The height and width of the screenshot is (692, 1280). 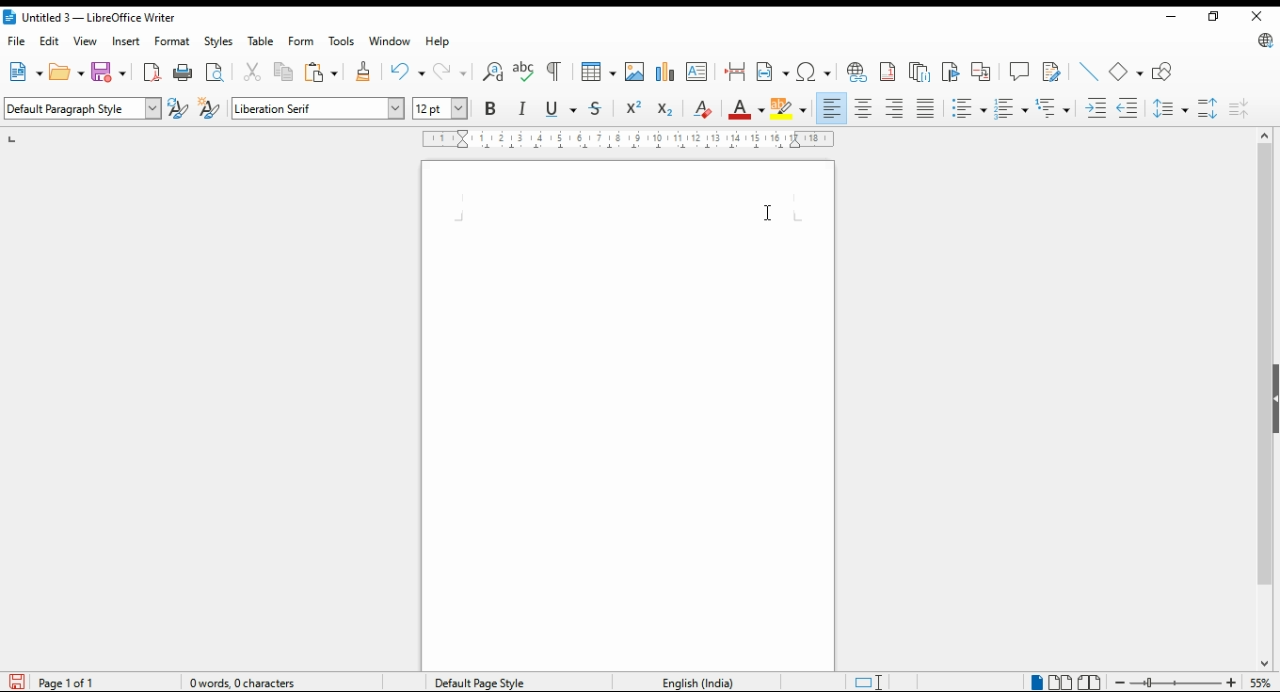 What do you see at coordinates (184, 72) in the screenshot?
I see `print` at bounding box center [184, 72].